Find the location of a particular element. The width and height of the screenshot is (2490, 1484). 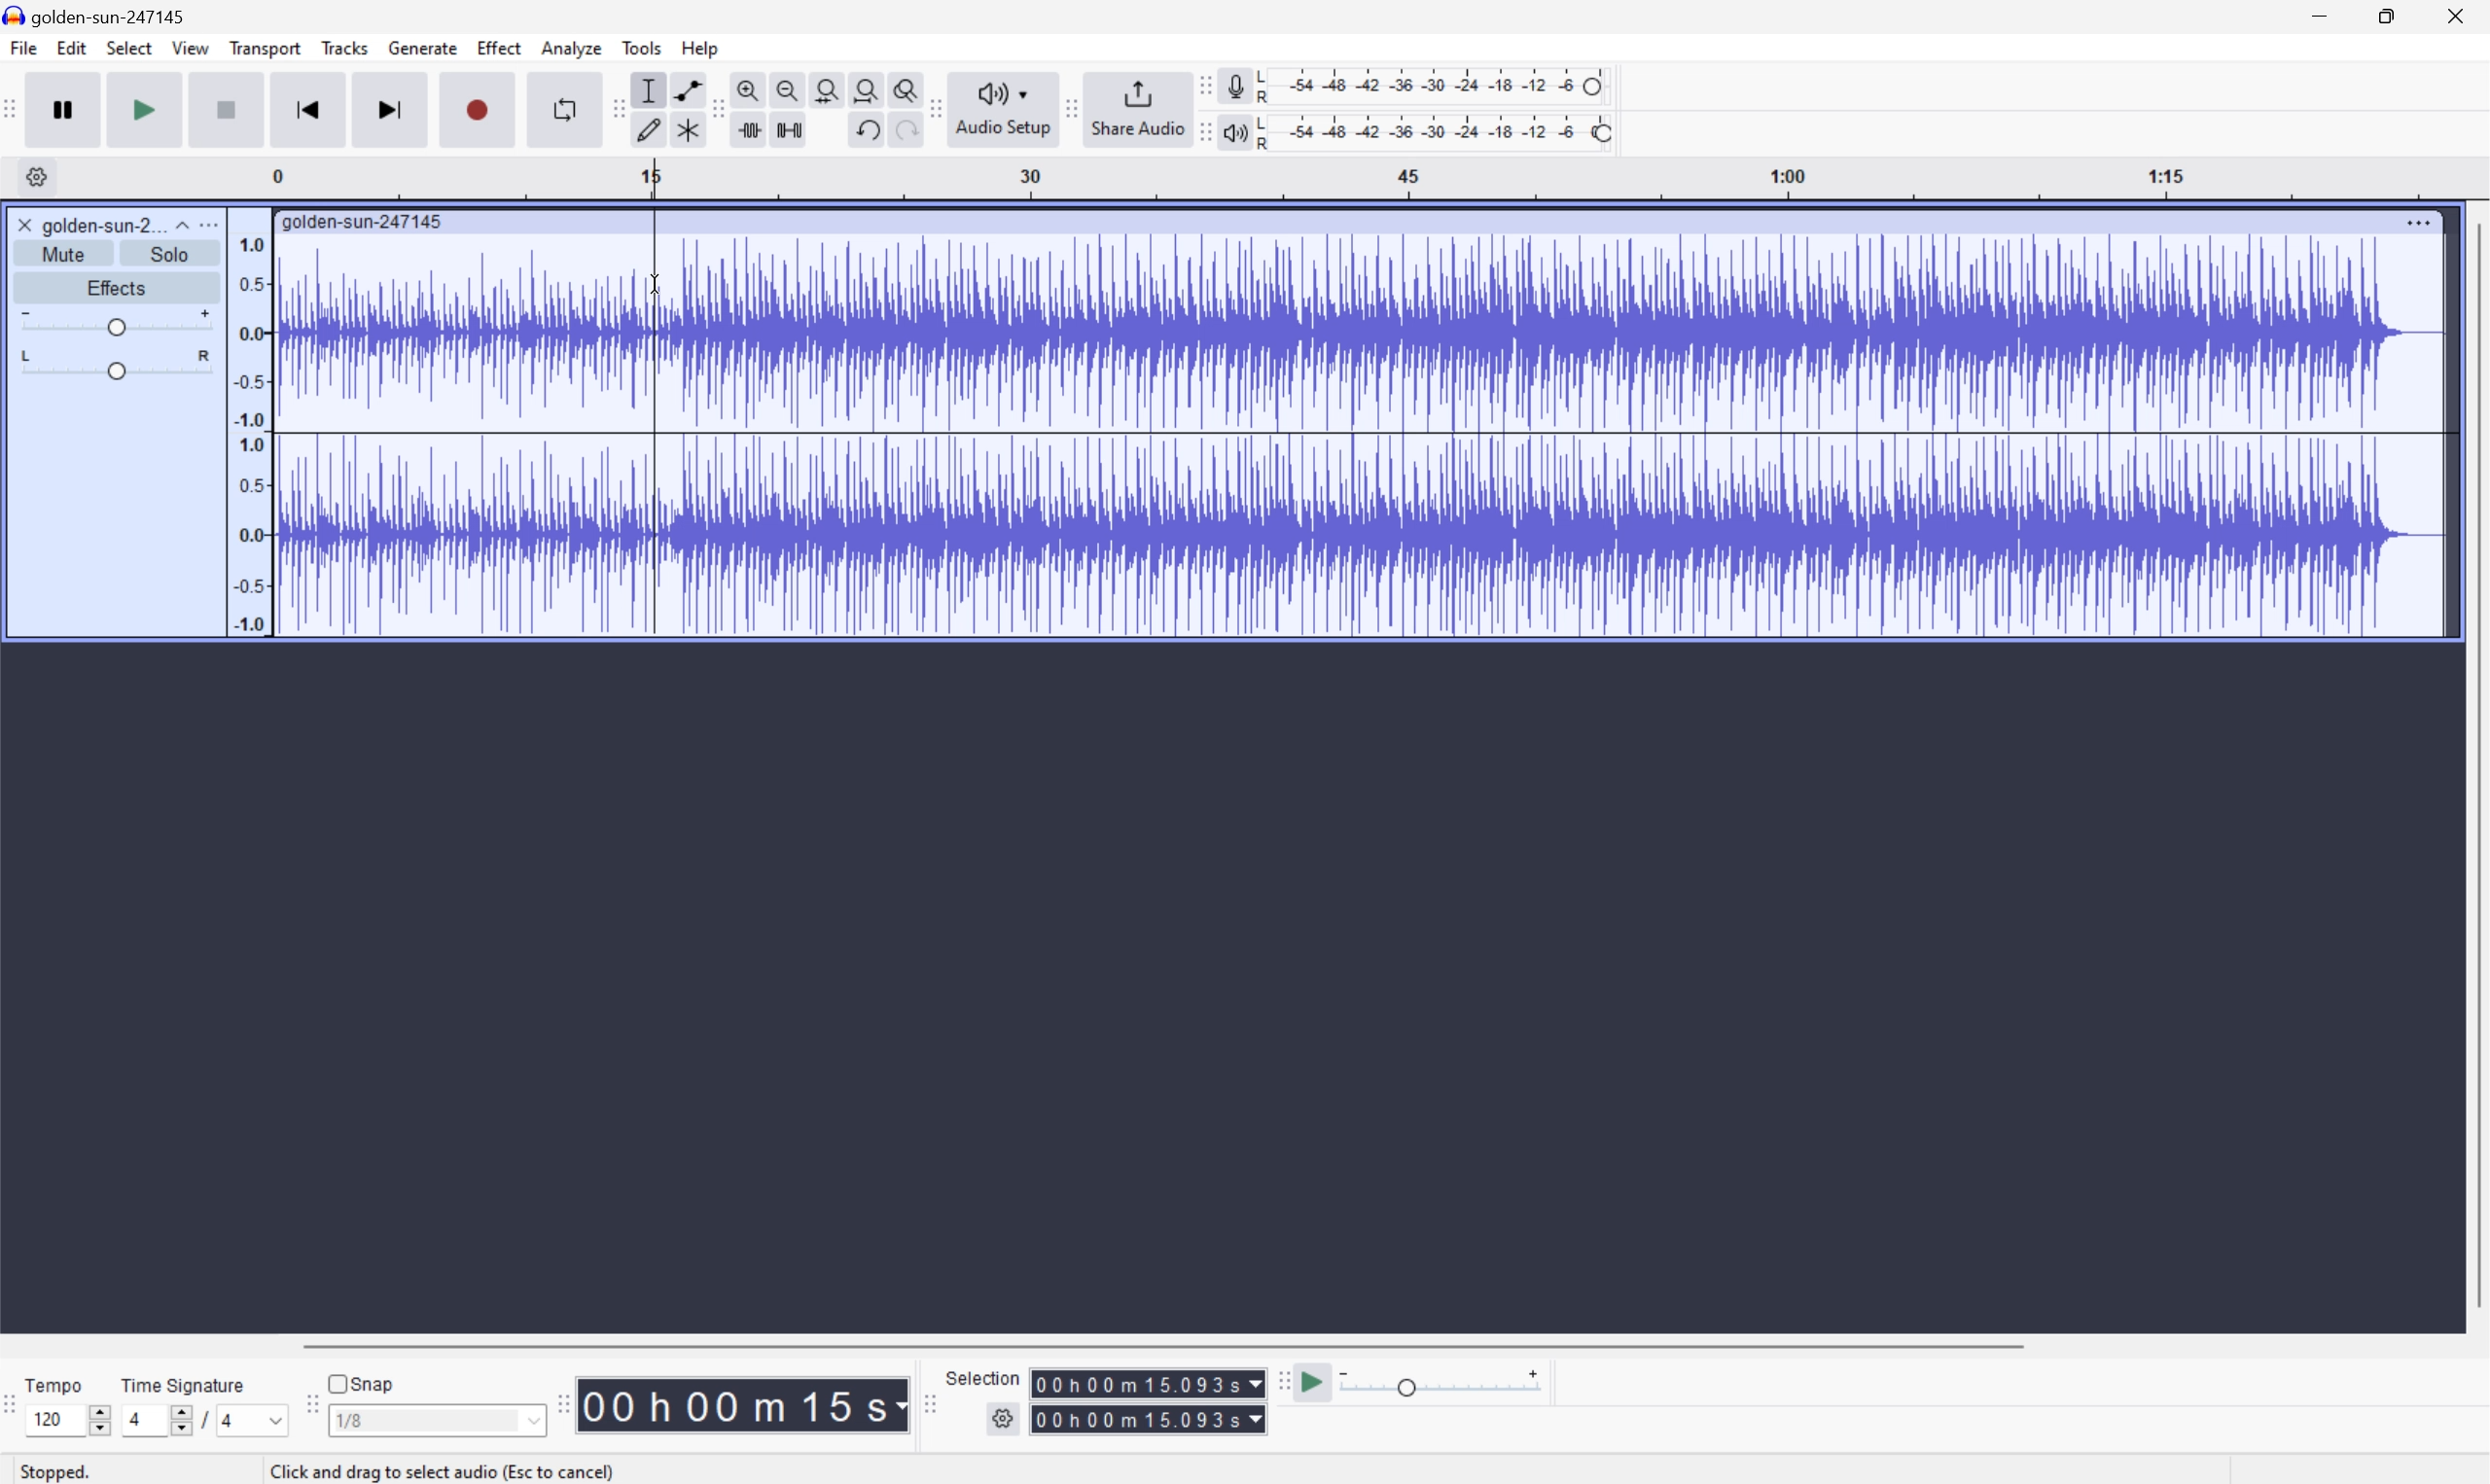

Stopped is located at coordinates (66, 1473).